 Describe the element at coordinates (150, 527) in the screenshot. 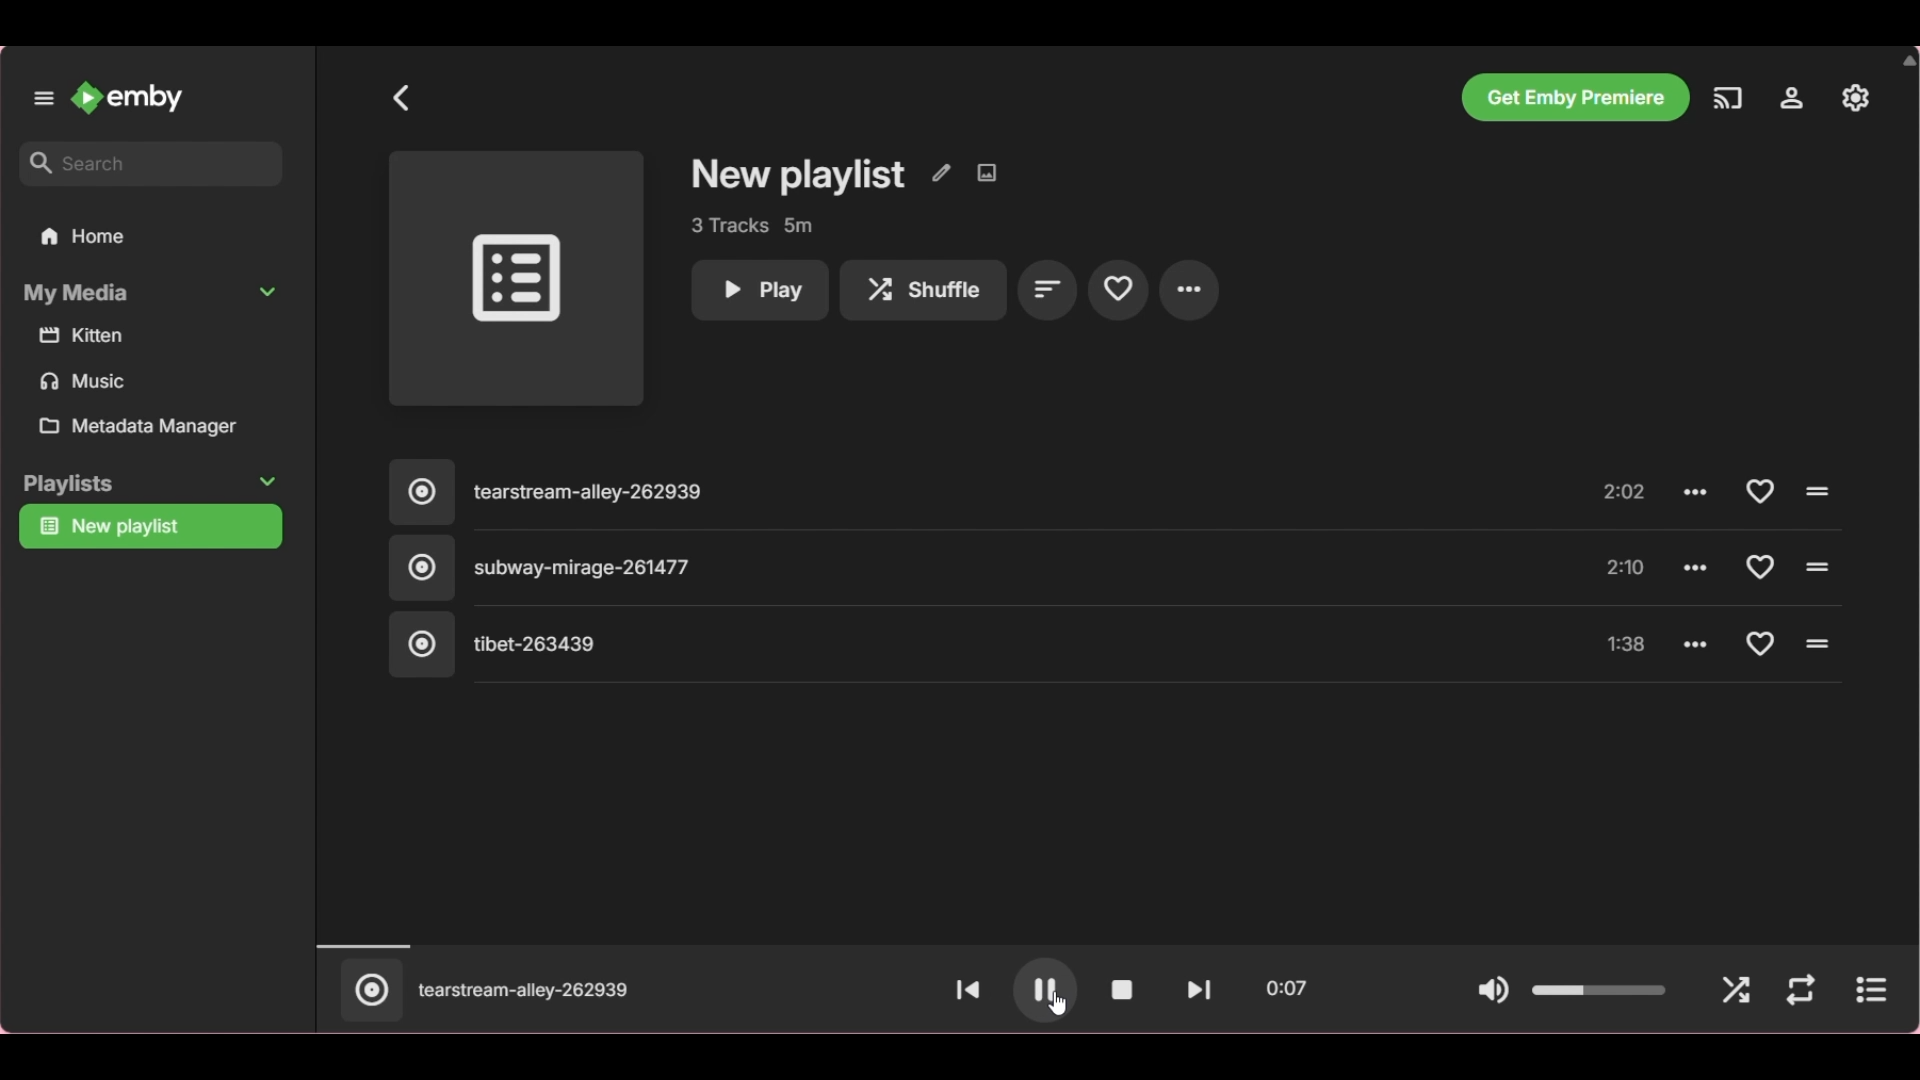

I see `Current playlist highlighted` at that location.